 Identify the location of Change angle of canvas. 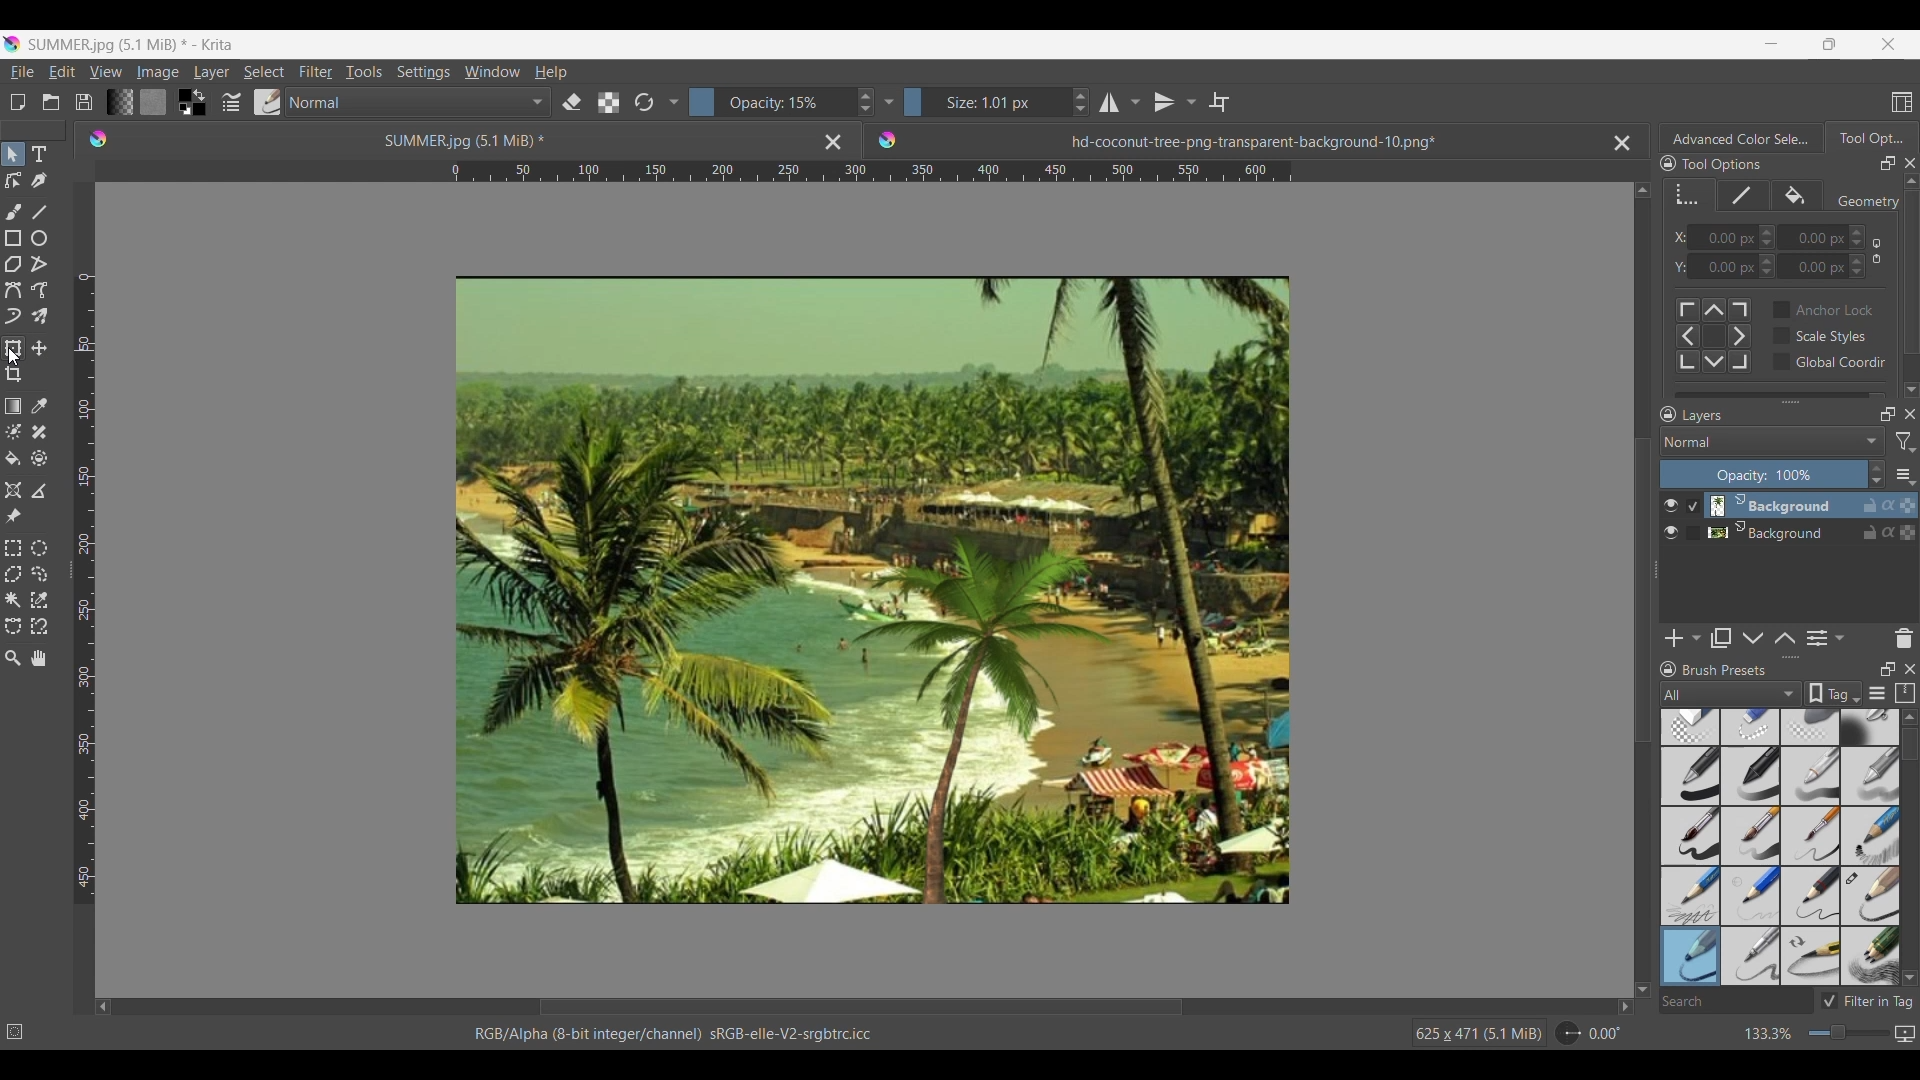
(1590, 1032).